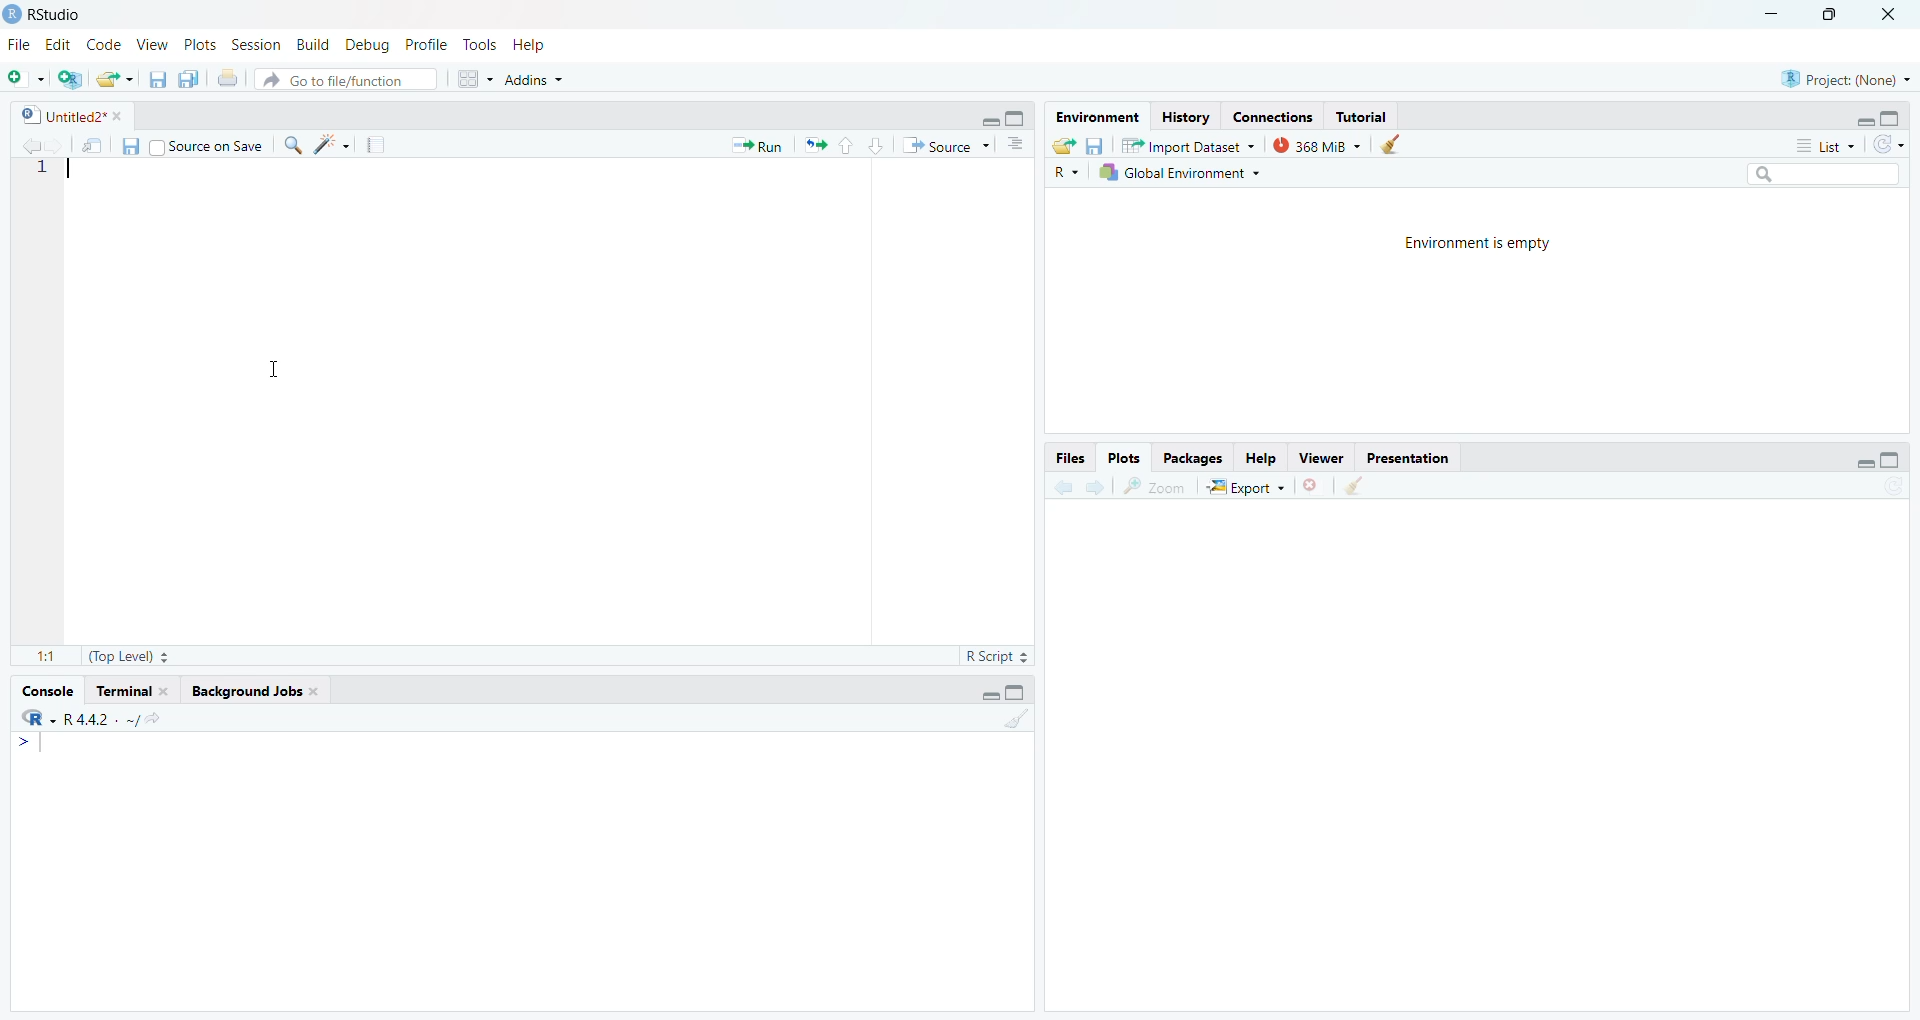 The width and height of the screenshot is (1920, 1020). Describe the element at coordinates (1481, 244) in the screenshot. I see `Environment is empty` at that location.